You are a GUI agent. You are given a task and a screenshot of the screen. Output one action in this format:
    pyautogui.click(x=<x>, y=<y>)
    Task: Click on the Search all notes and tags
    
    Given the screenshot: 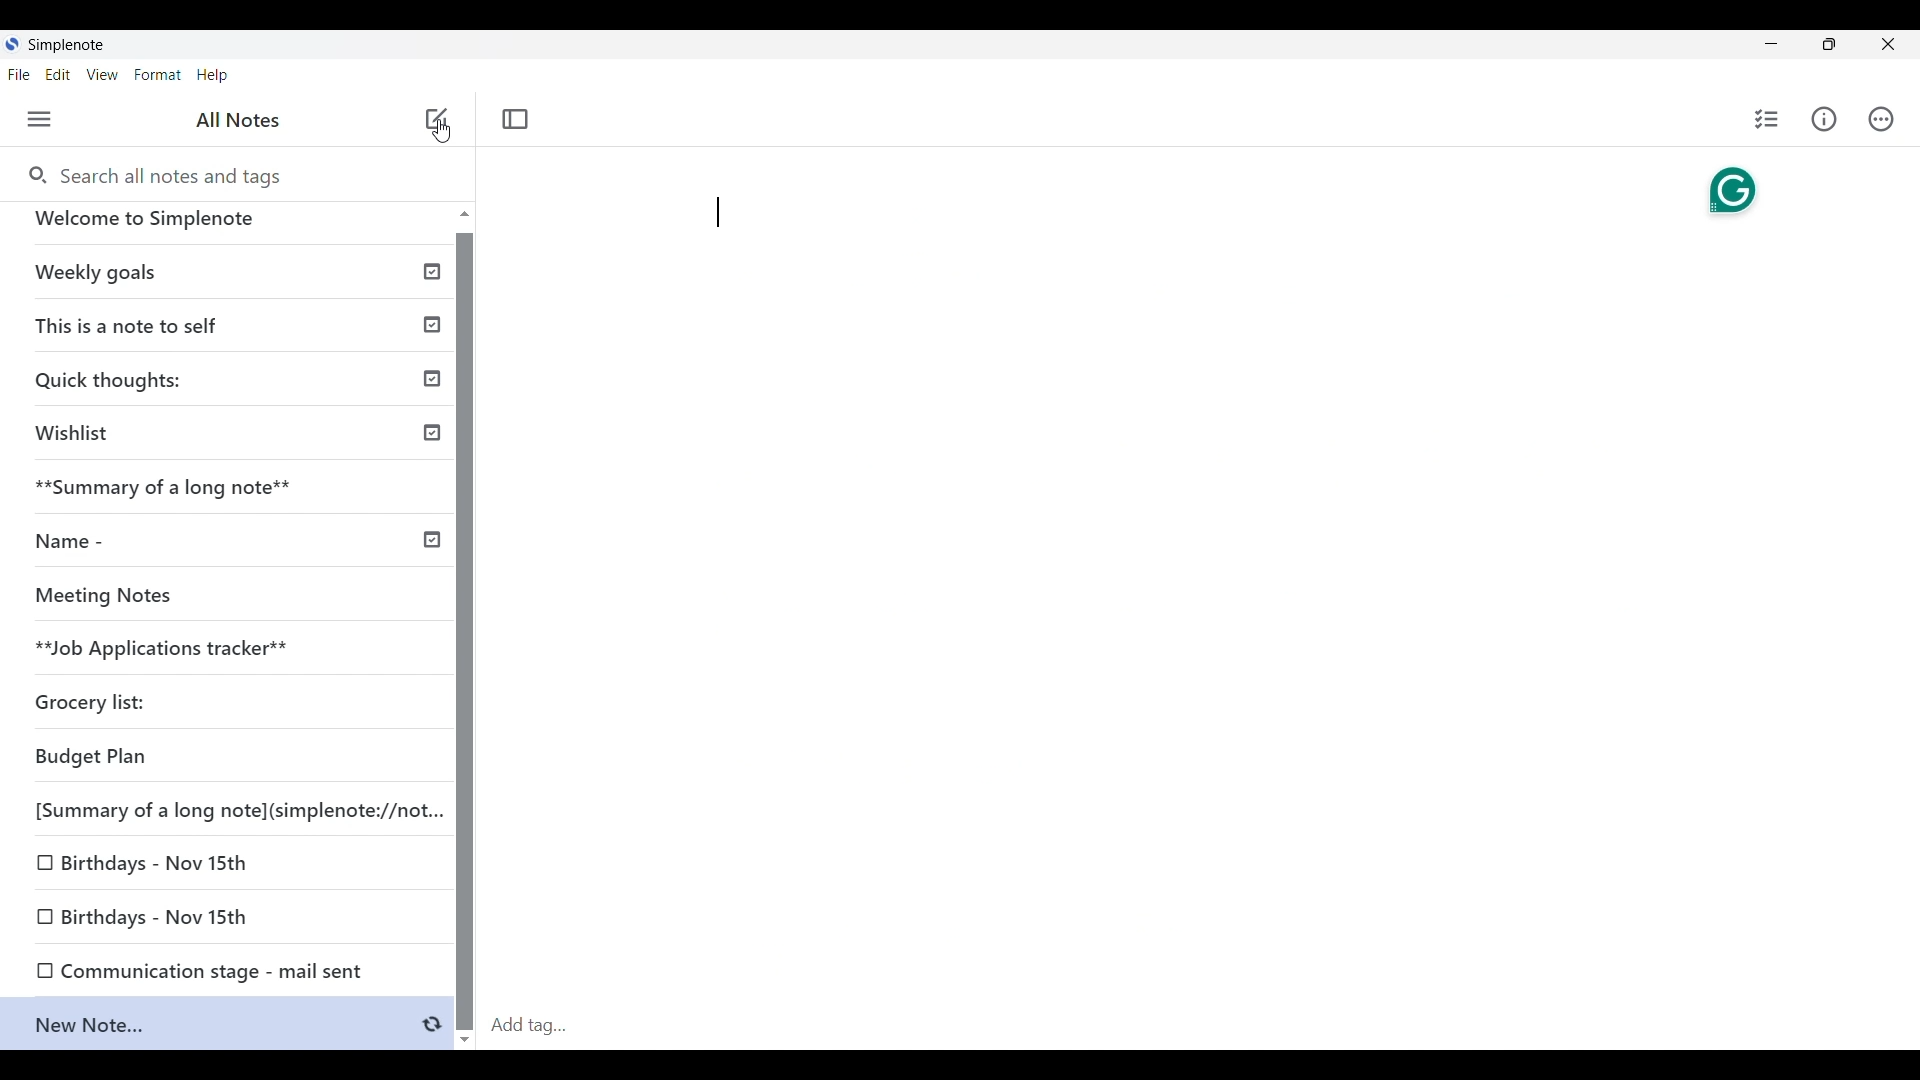 What is the action you would take?
    pyautogui.click(x=153, y=174)
    